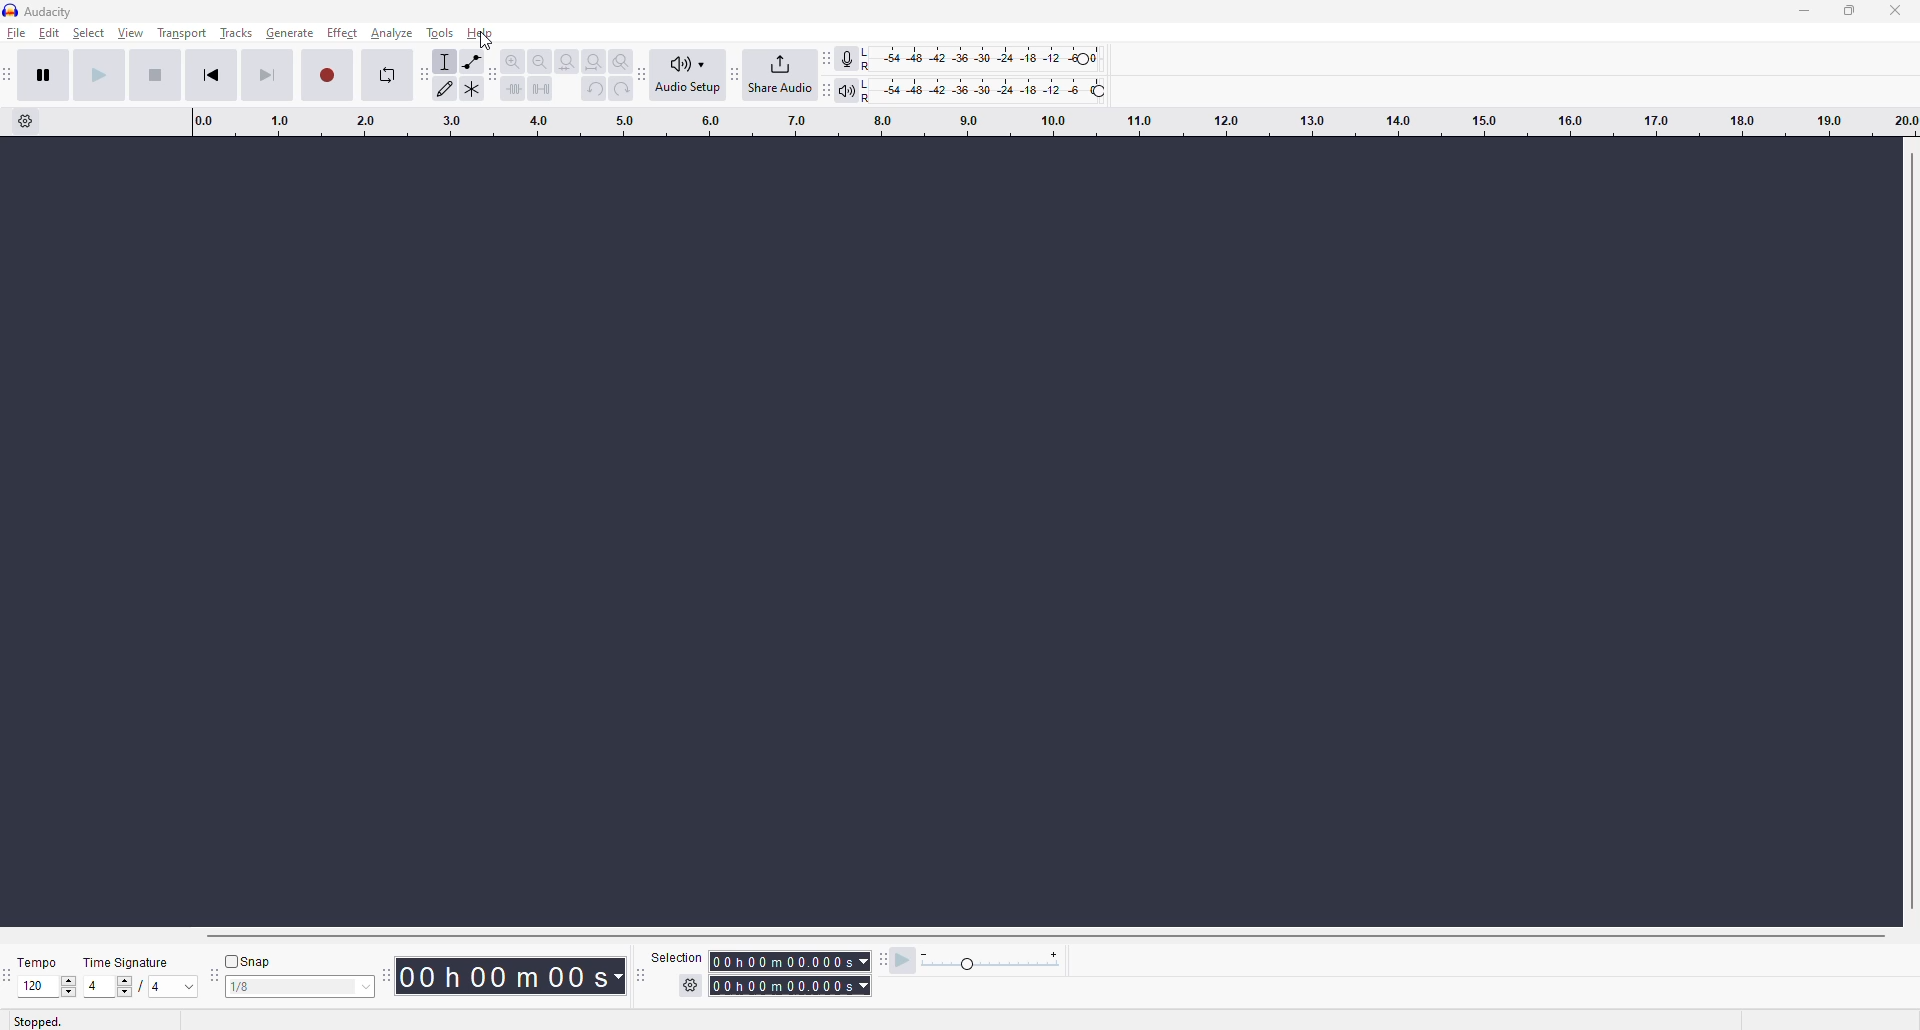 The height and width of the screenshot is (1030, 1920). What do you see at coordinates (679, 953) in the screenshot?
I see `selection` at bounding box center [679, 953].